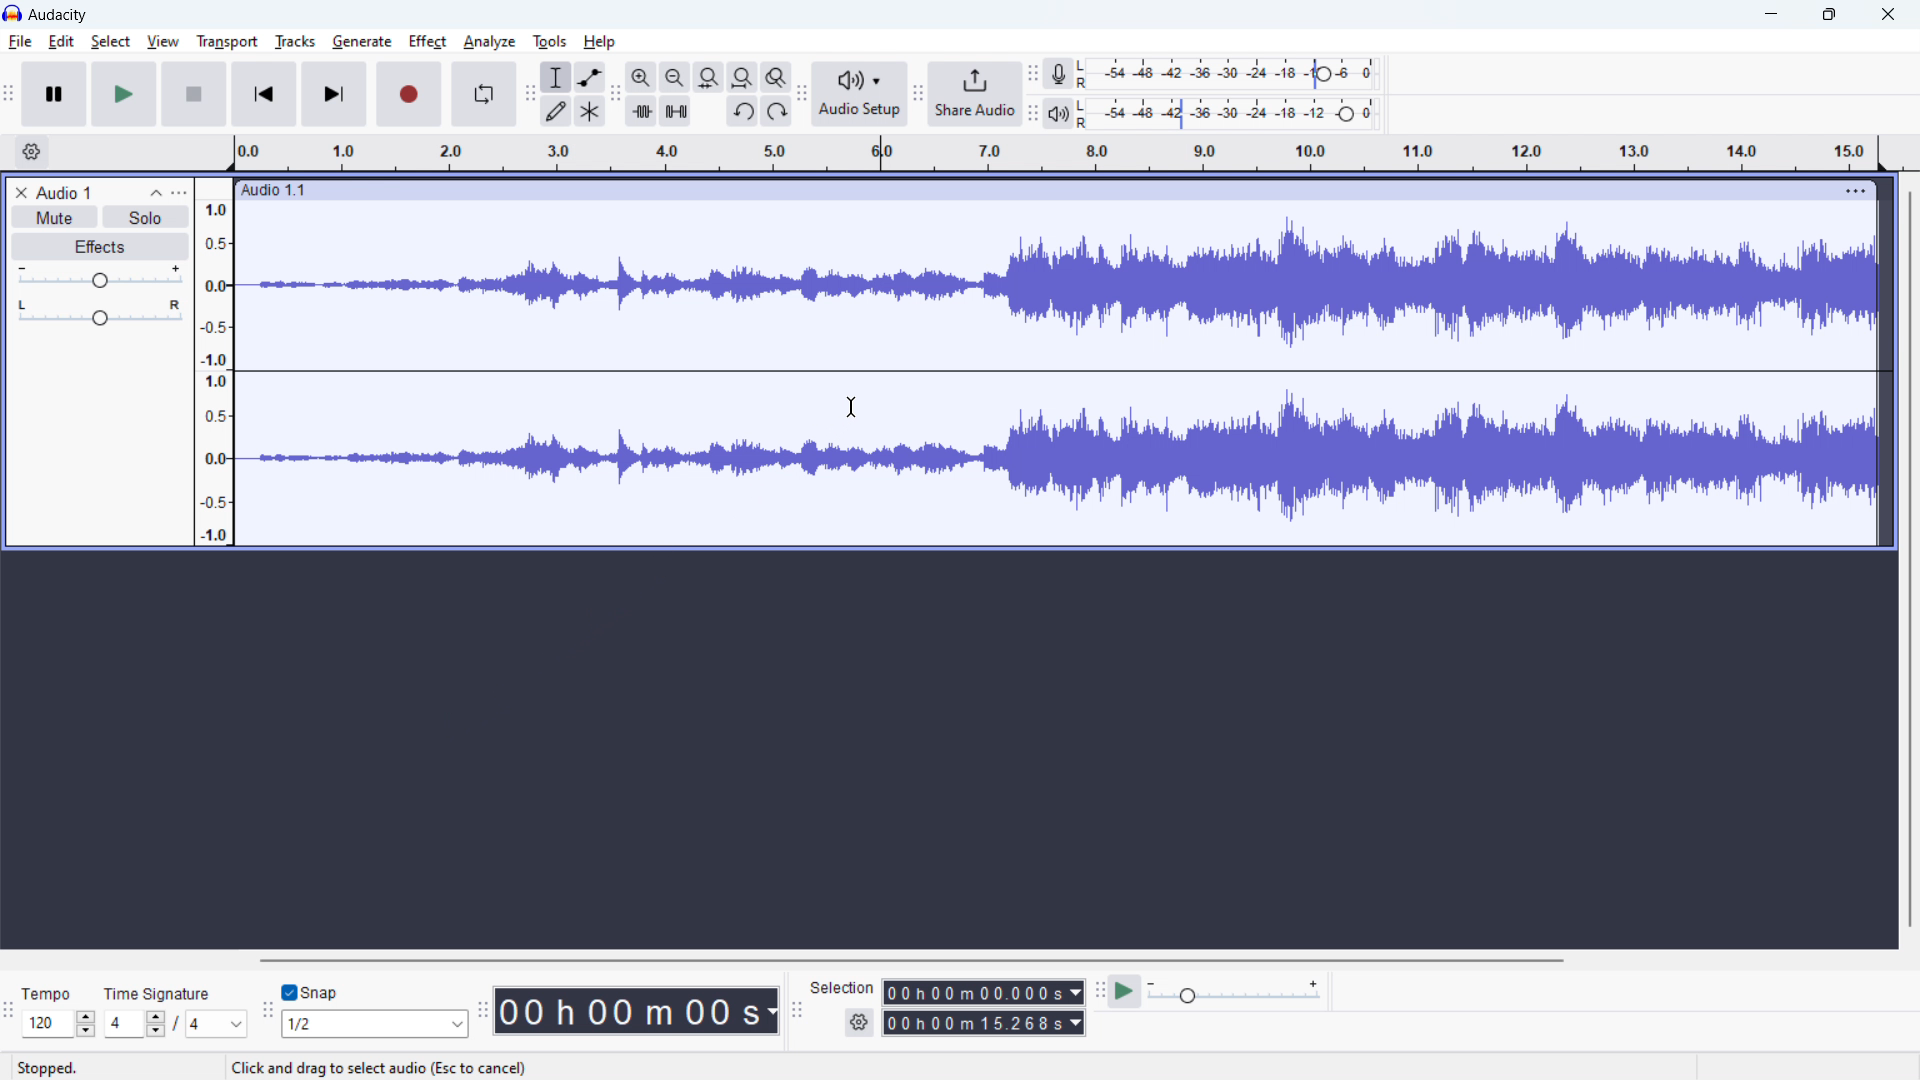  I want to click on selection toolbar, so click(797, 1010).